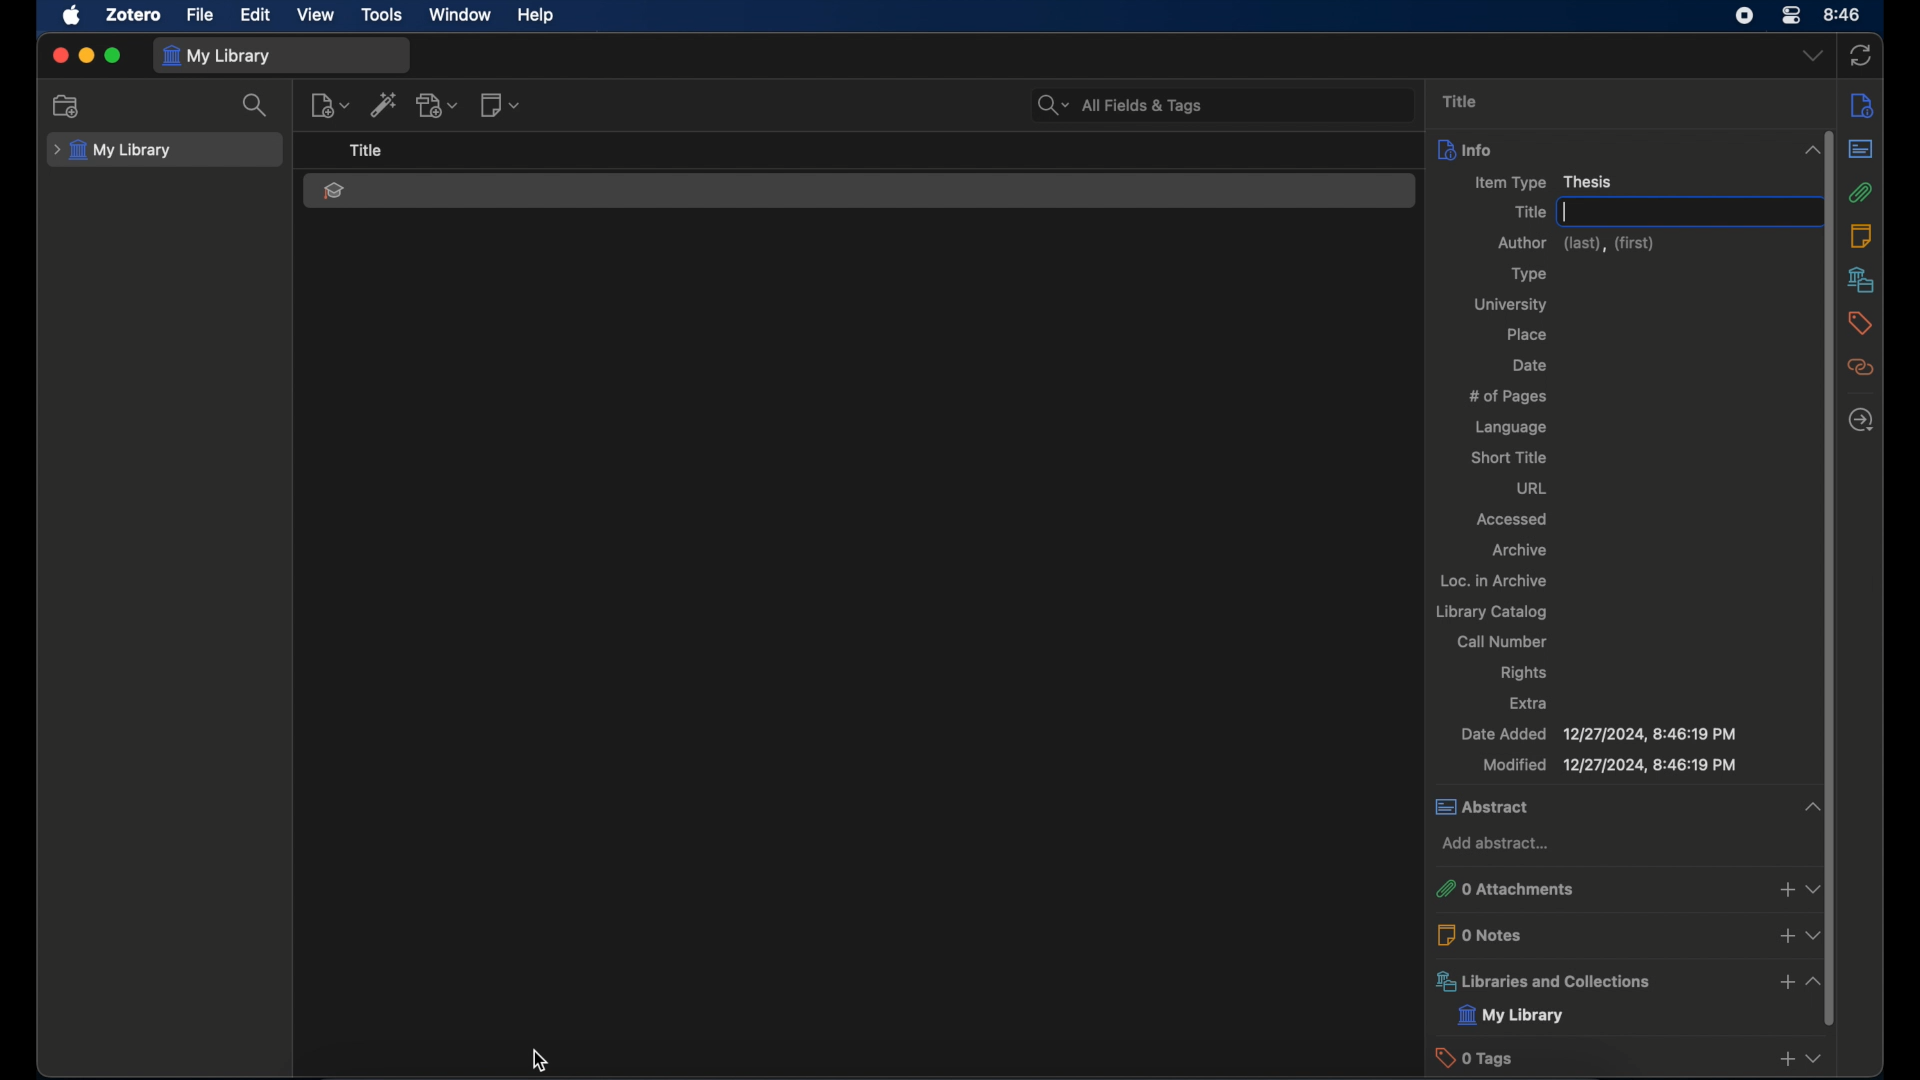 This screenshot has height=1080, width=1920. Describe the element at coordinates (1790, 16) in the screenshot. I see `control center` at that location.